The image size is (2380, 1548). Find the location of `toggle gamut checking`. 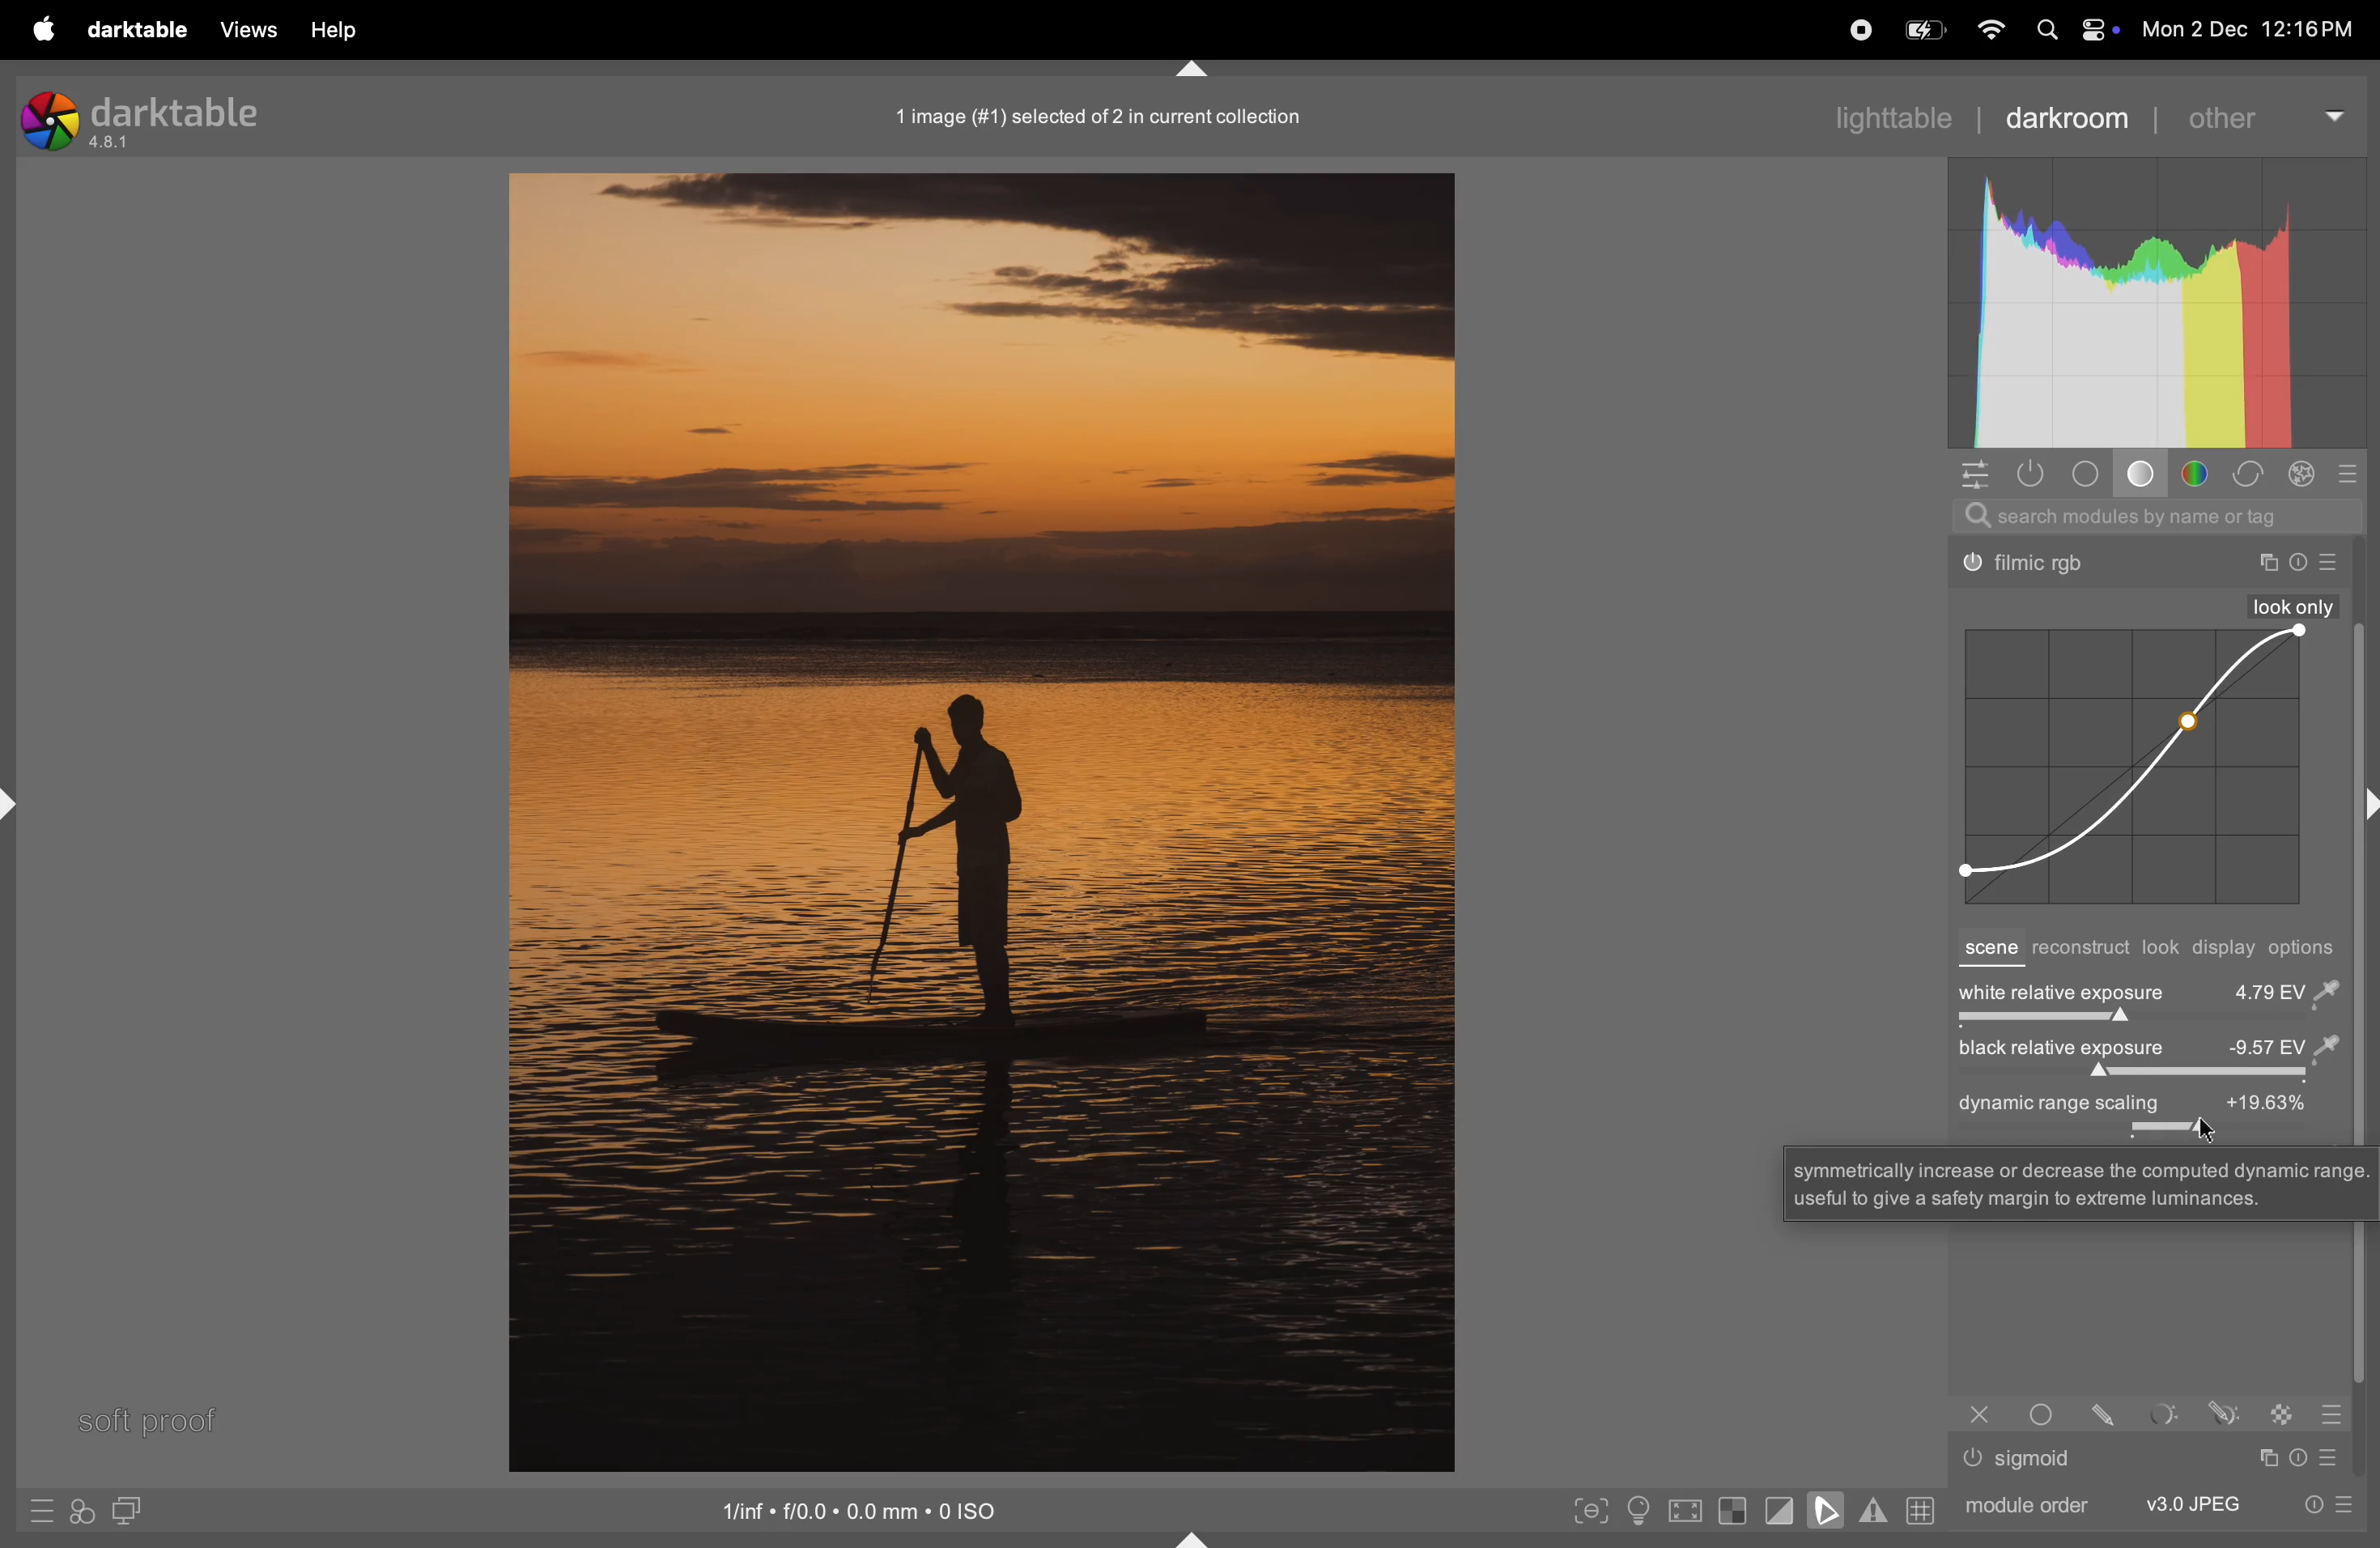

toggle gamut checking is located at coordinates (1873, 1510).